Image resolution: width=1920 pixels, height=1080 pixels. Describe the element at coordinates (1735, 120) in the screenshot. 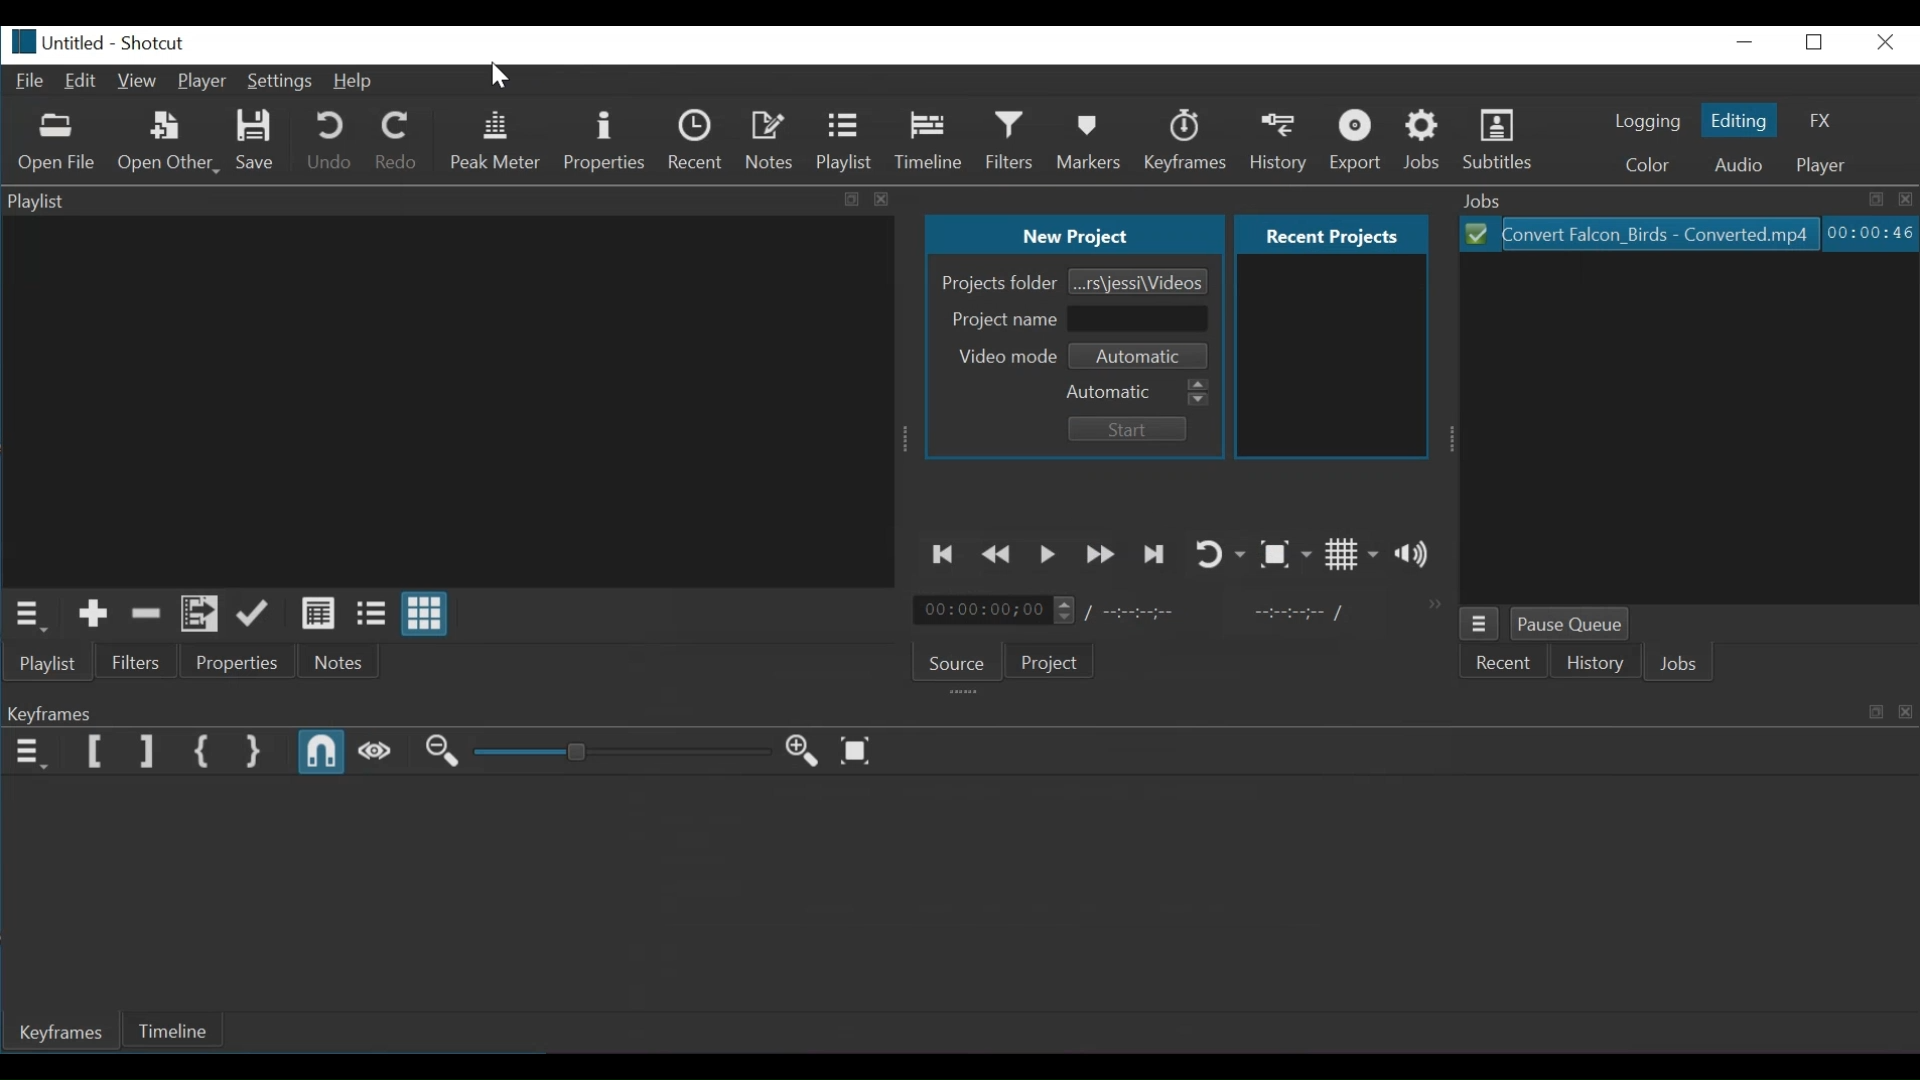

I see `Editing` at that location.